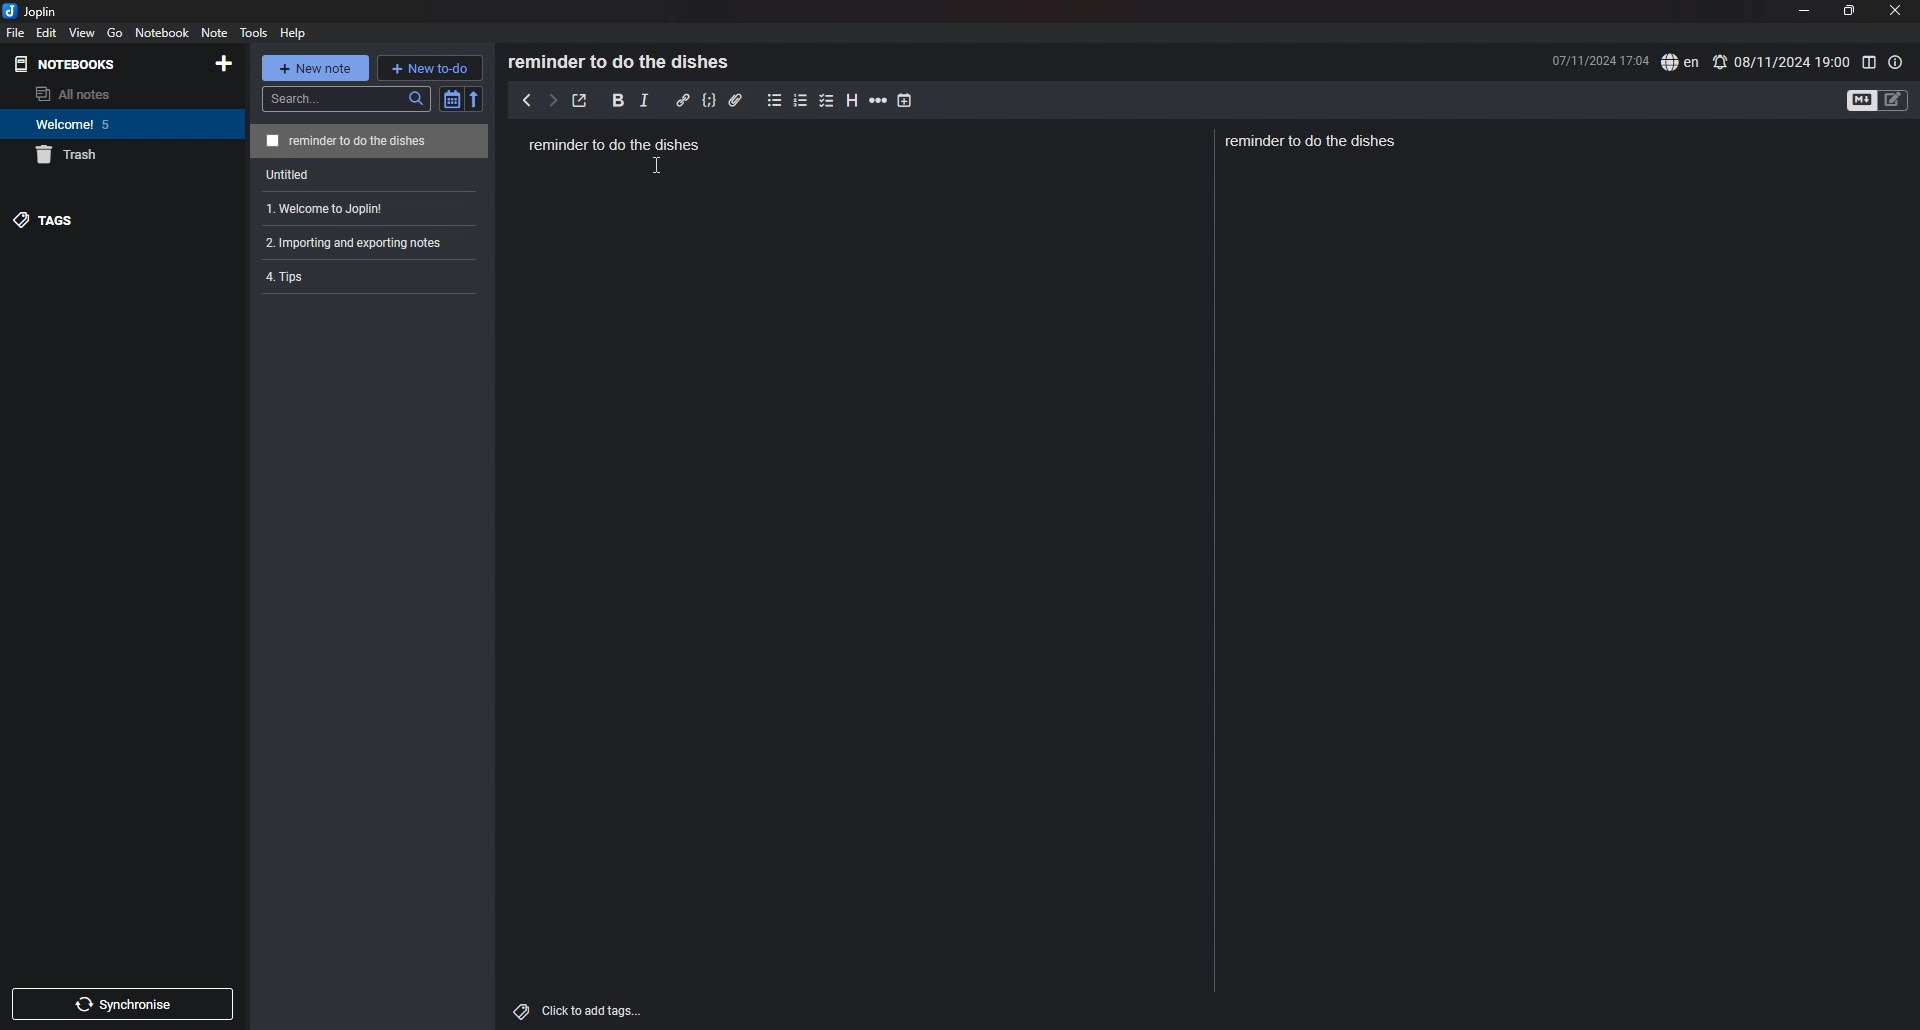  Describe the element at coordinates (295, 34) in the screenshot. I see `help` at that location.